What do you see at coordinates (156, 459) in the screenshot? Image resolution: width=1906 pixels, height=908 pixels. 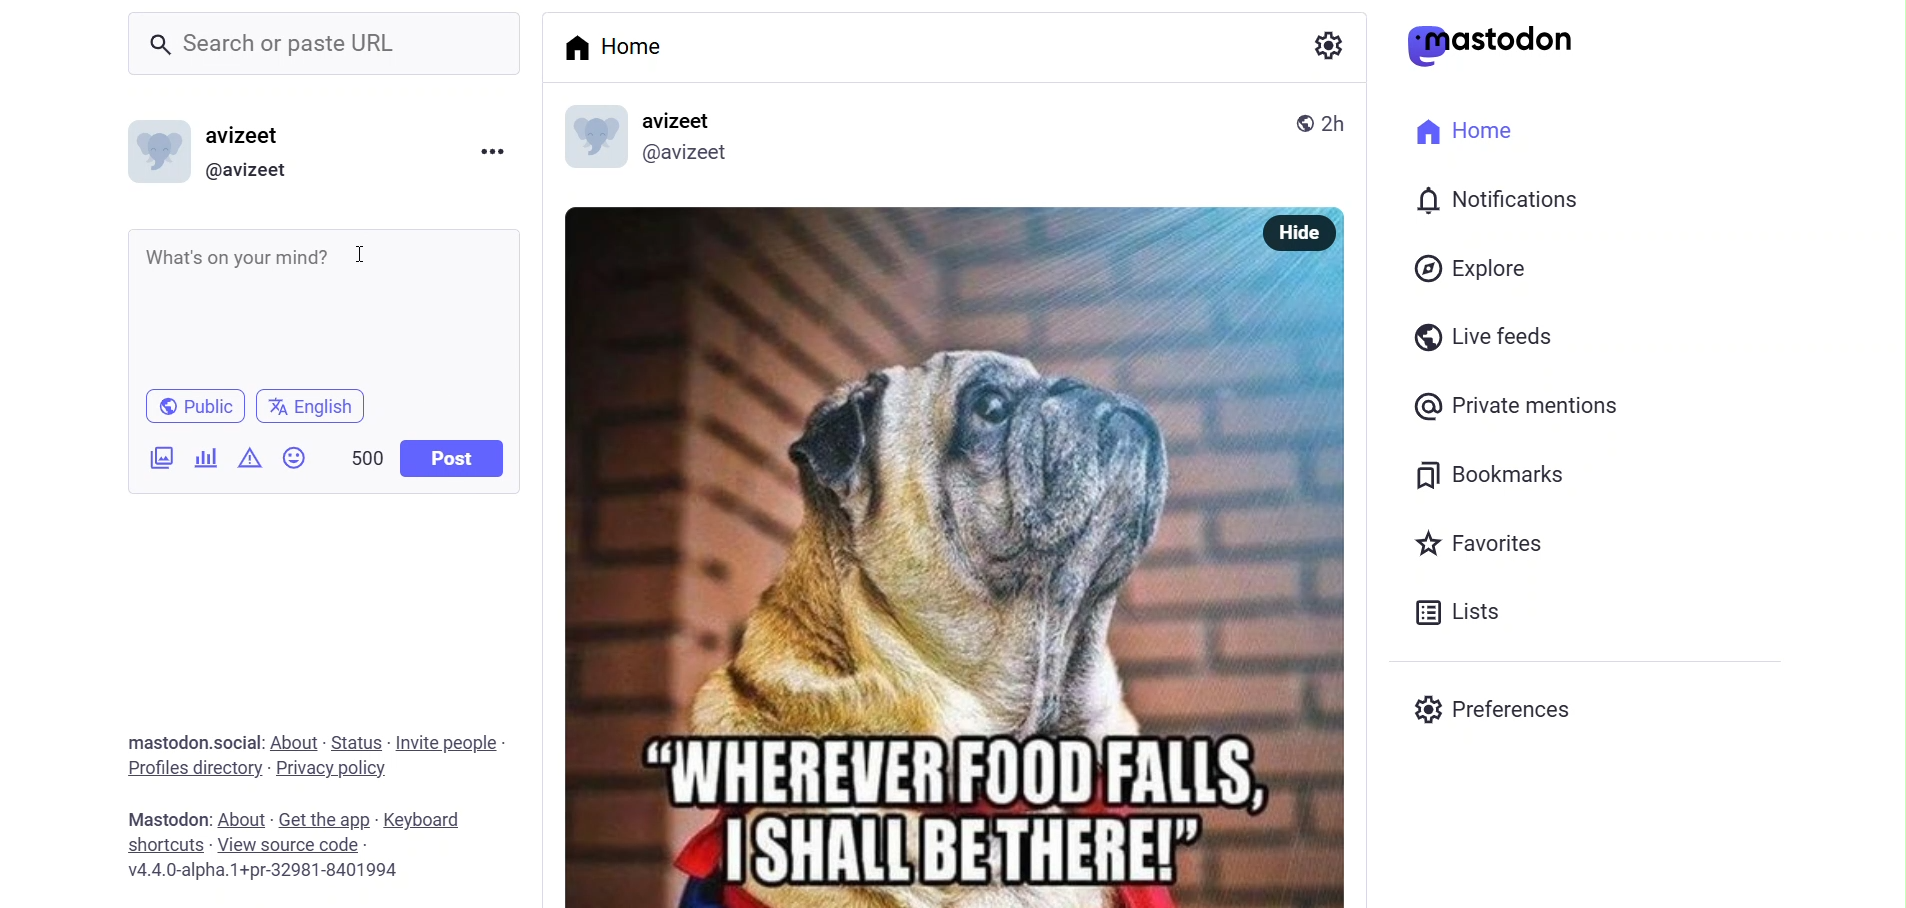 I see `images/videos` at bounding box center [156, 459].